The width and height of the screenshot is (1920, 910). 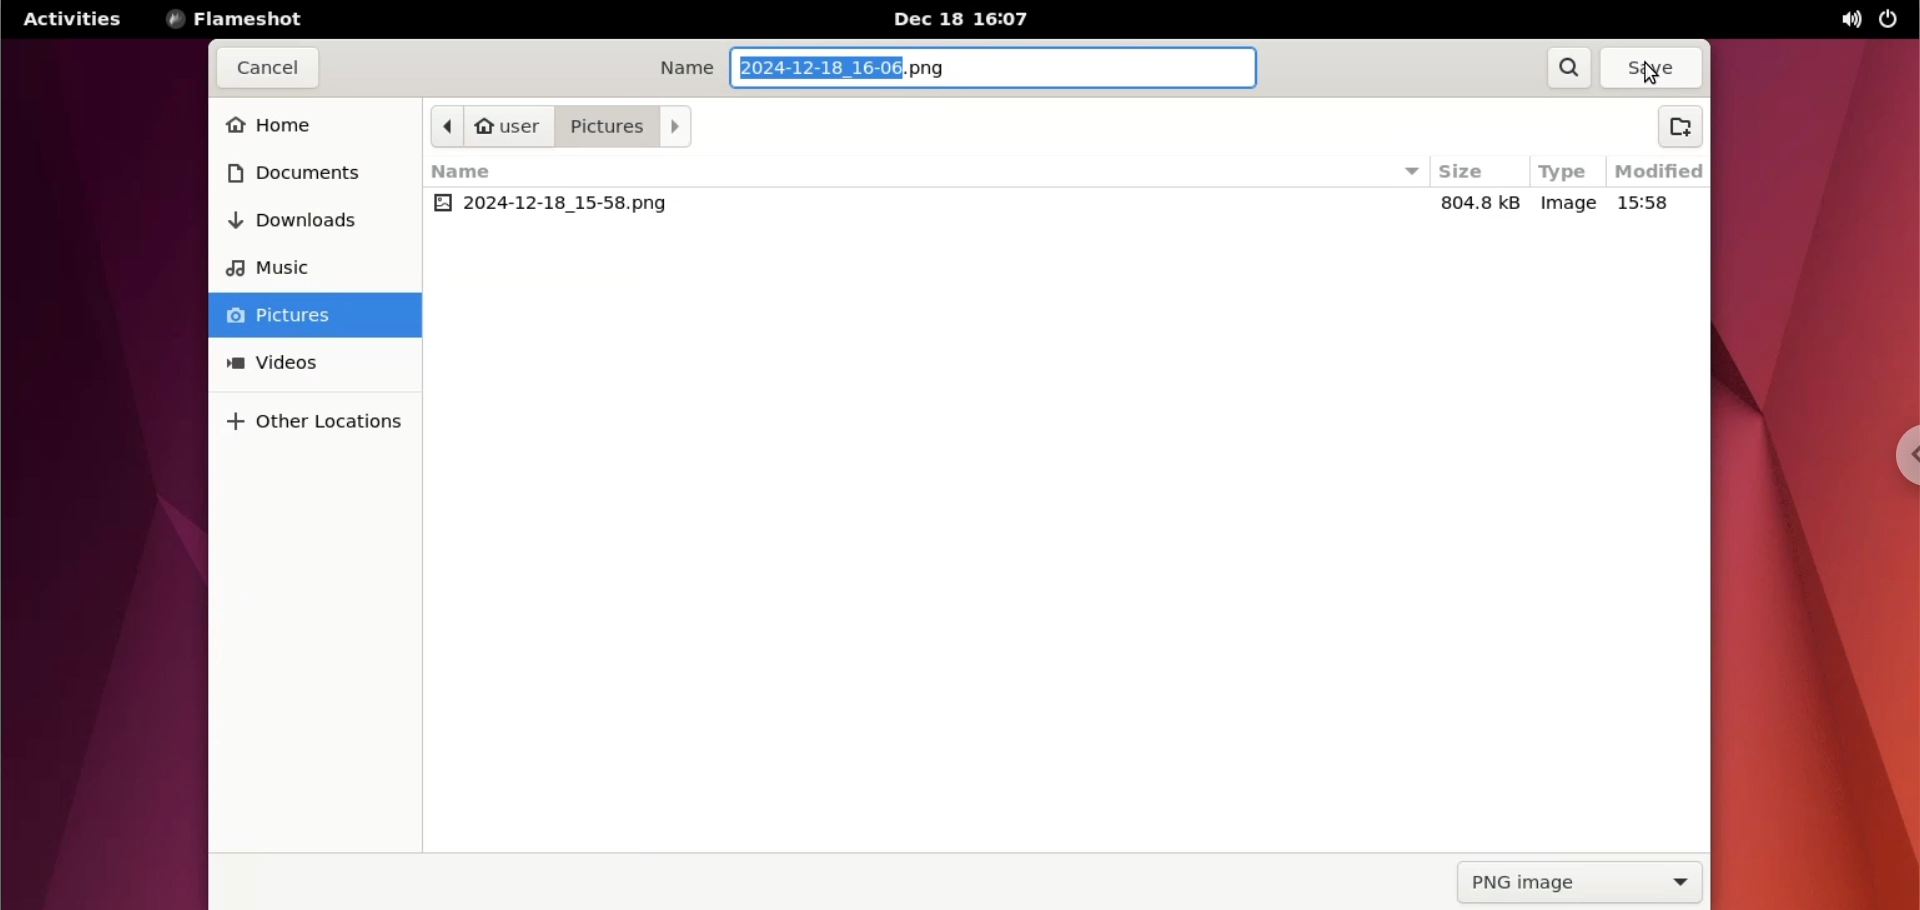 I want to click on user , so click(x=508, y=127).